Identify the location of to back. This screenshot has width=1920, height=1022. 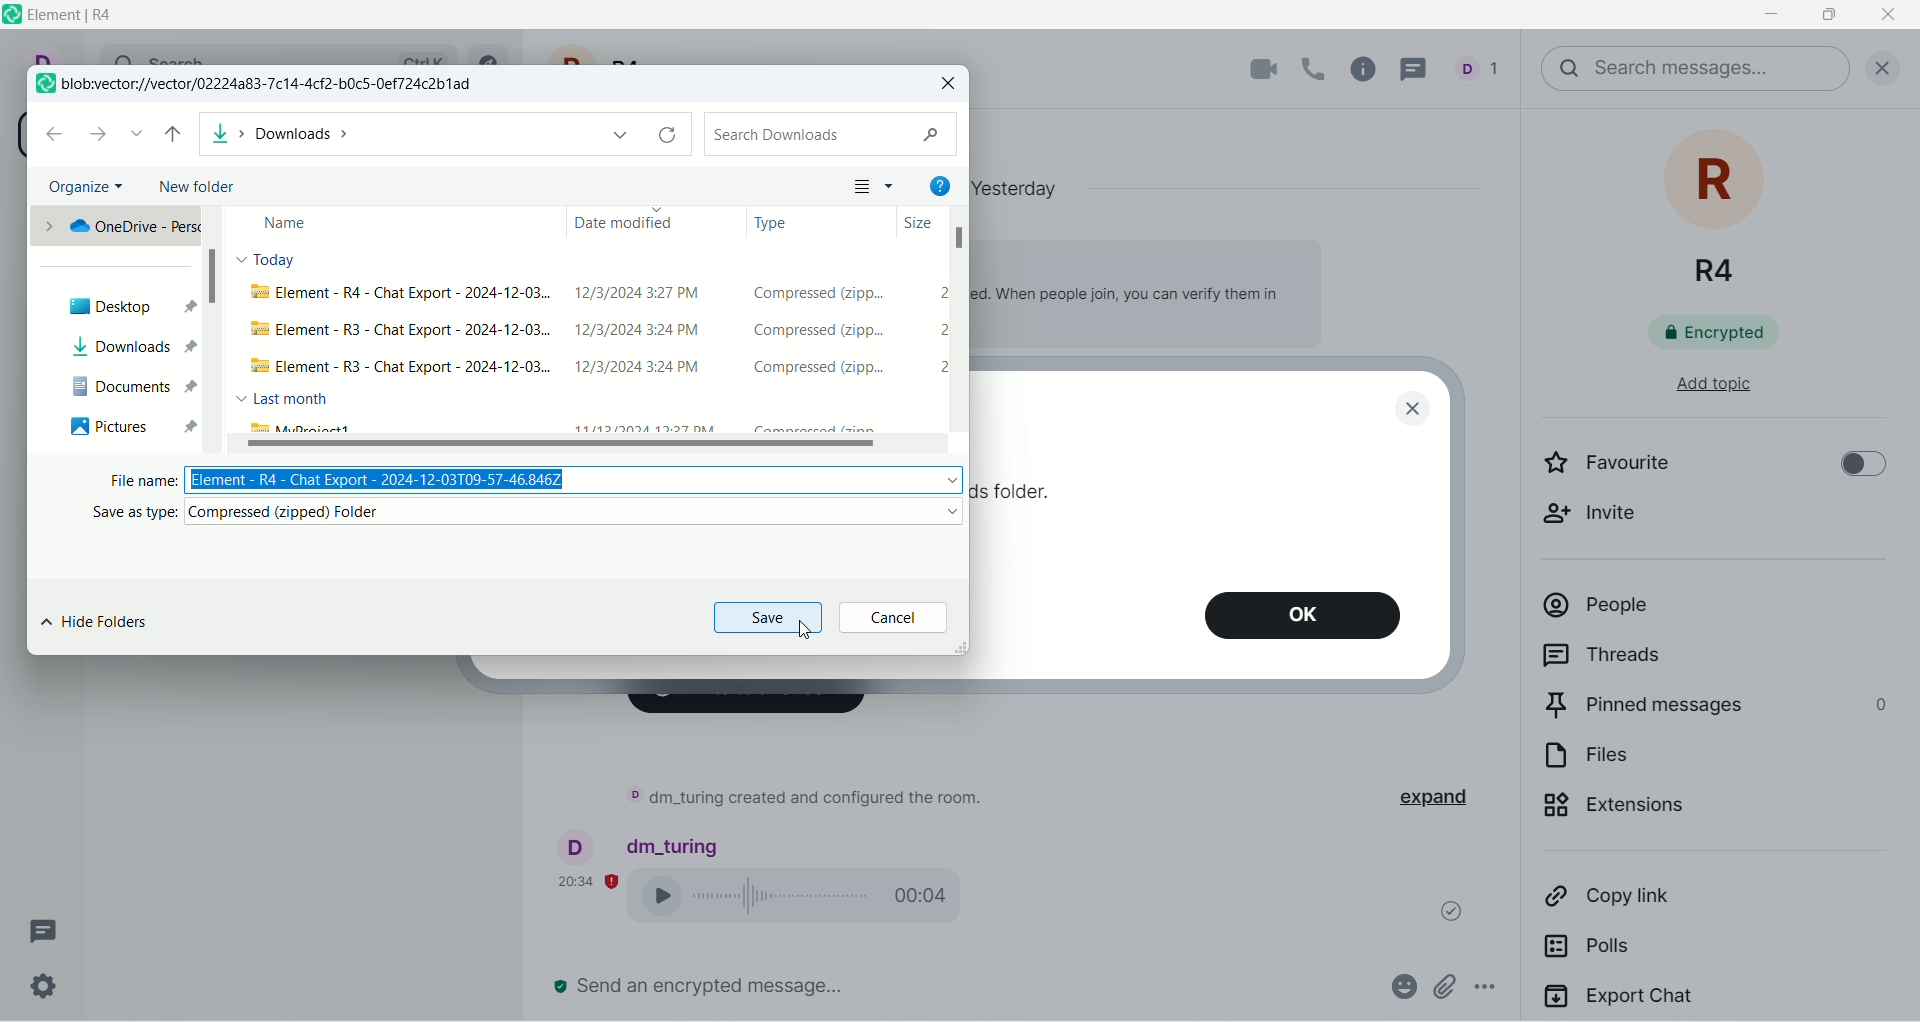
(59, 137).